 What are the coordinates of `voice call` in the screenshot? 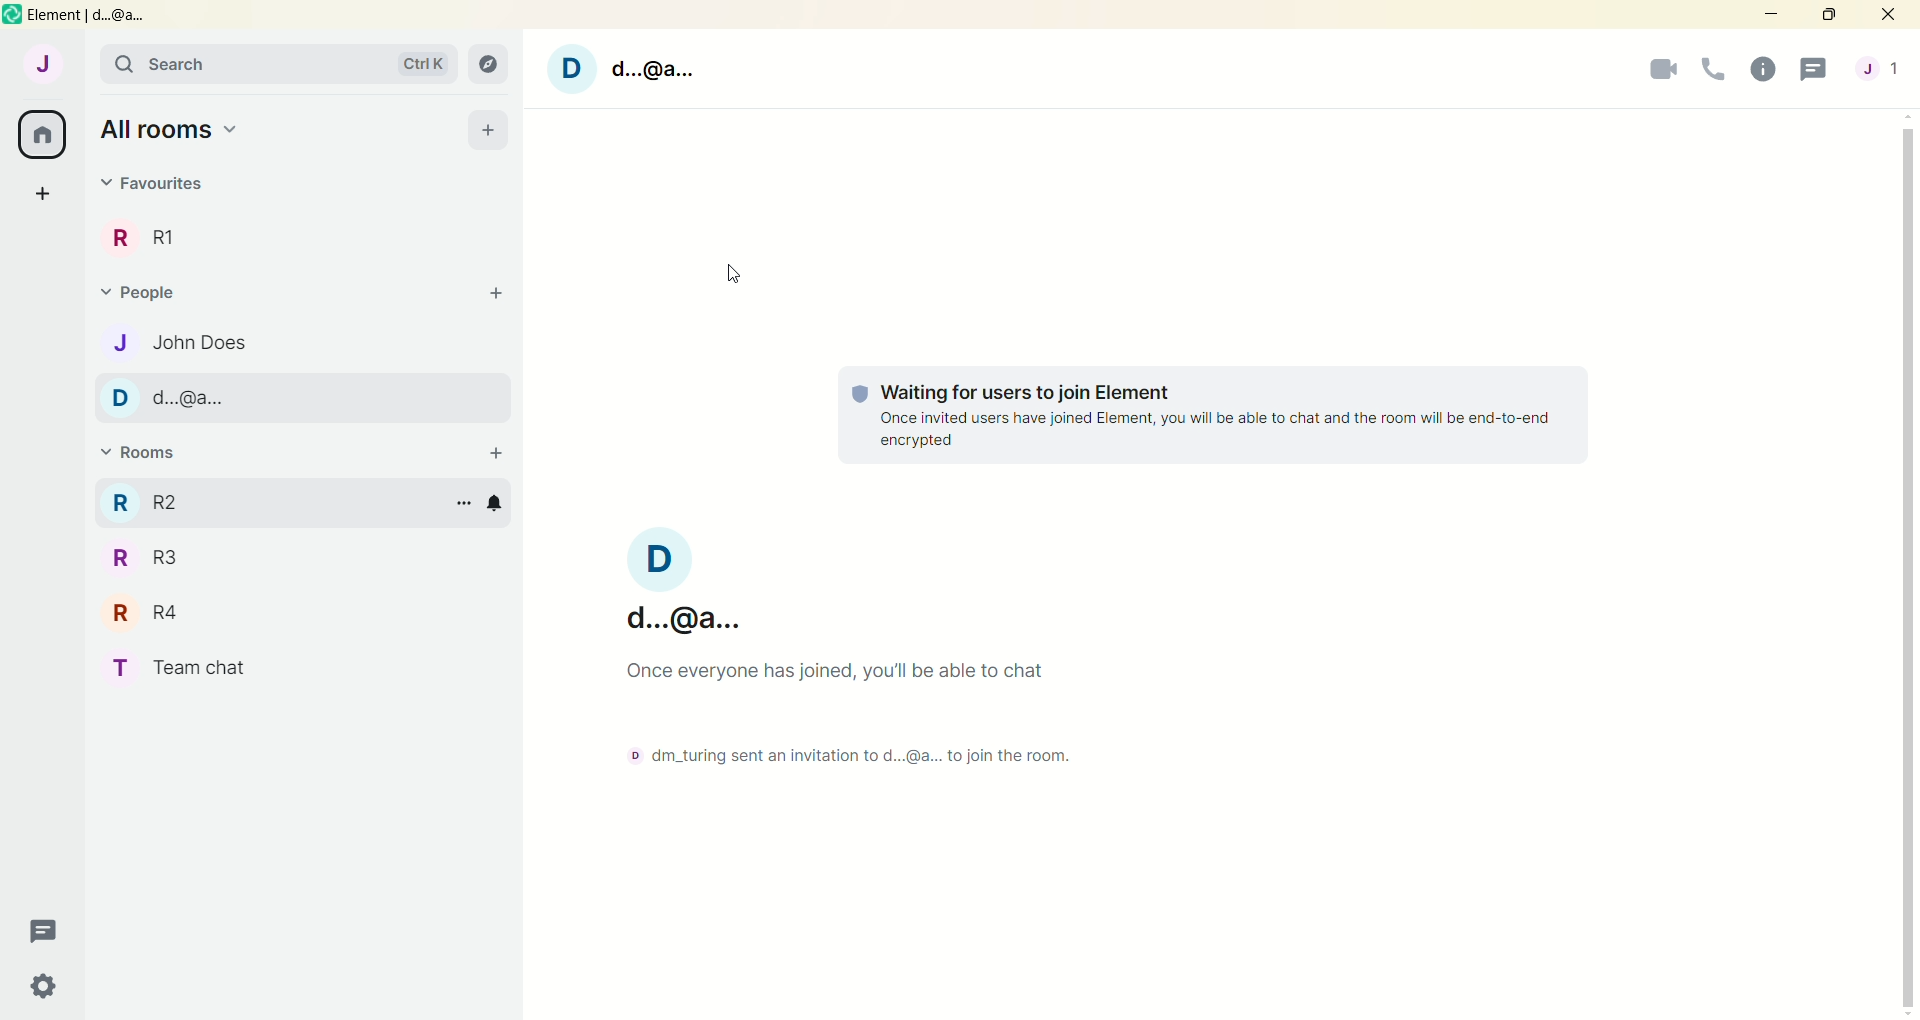 It's located at (1714, 71).